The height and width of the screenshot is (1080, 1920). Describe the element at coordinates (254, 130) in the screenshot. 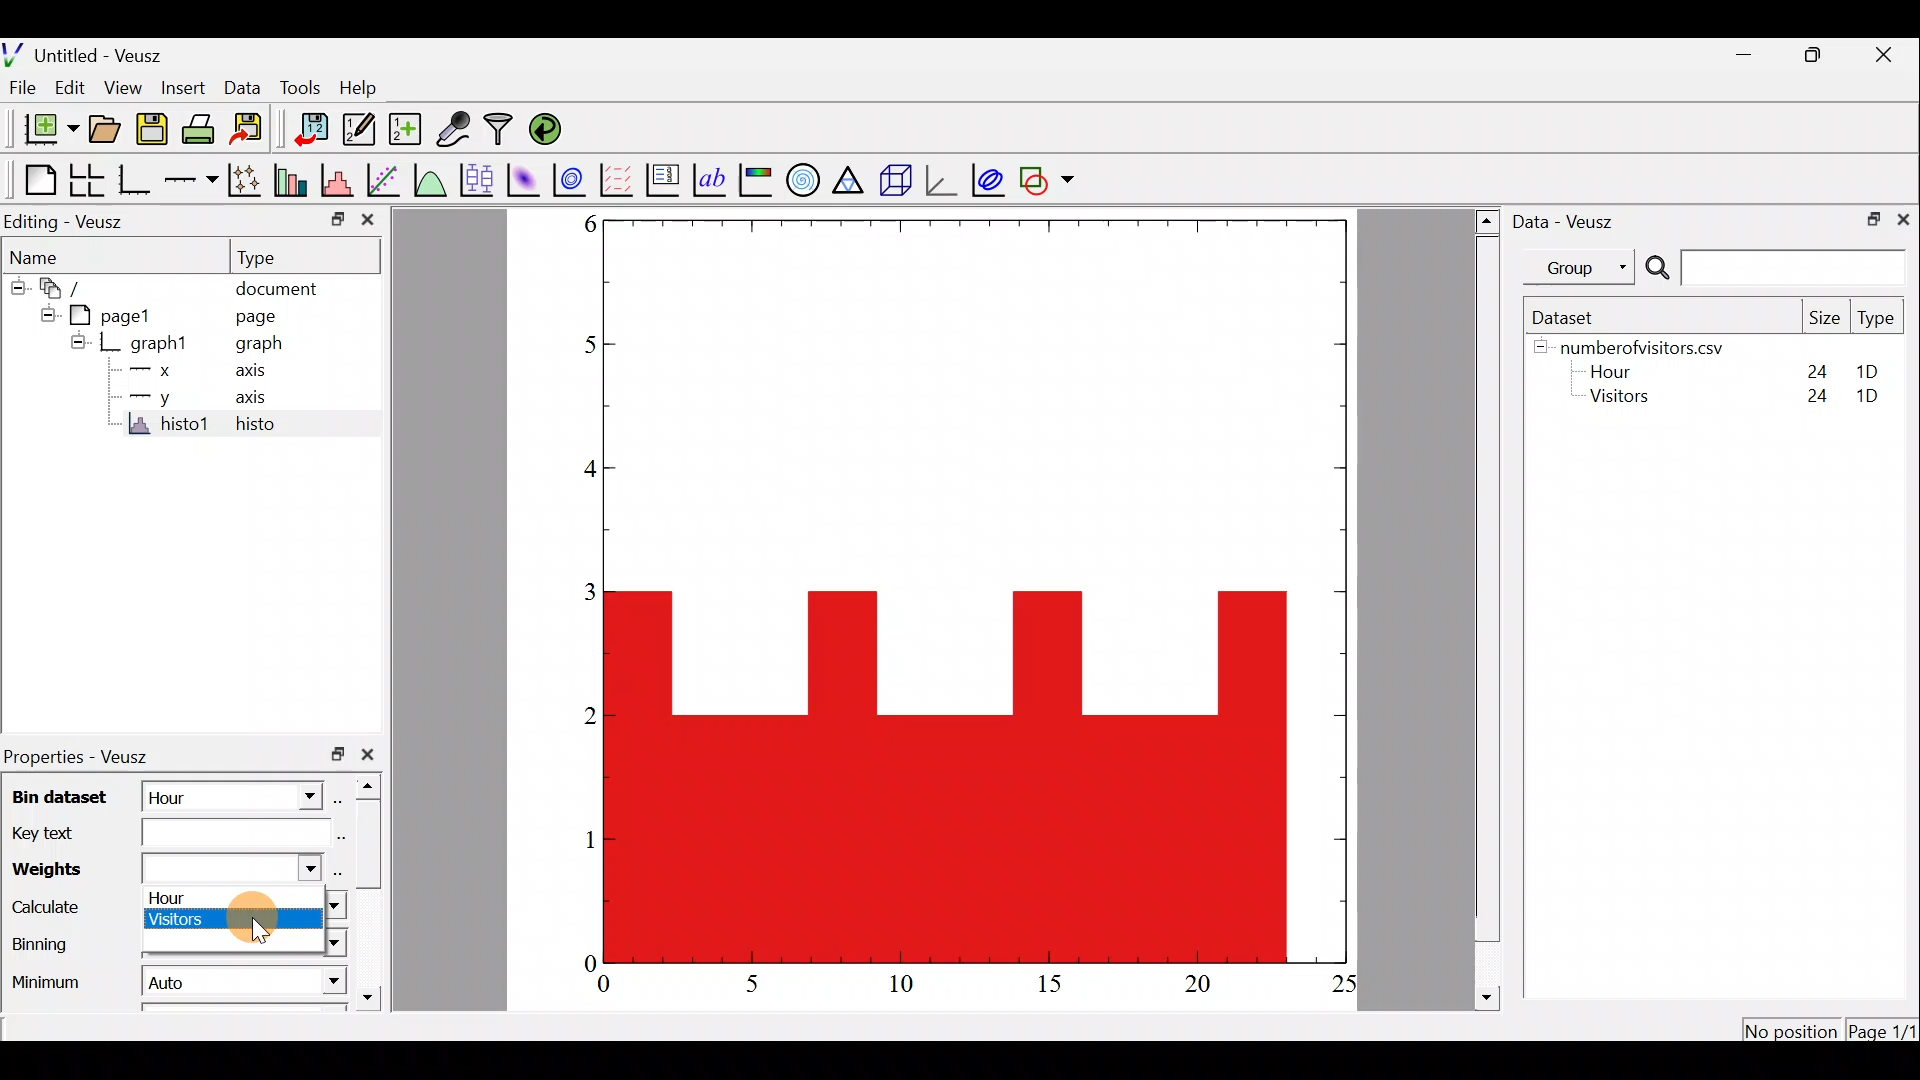

I see `Export to graphics format` at that location.